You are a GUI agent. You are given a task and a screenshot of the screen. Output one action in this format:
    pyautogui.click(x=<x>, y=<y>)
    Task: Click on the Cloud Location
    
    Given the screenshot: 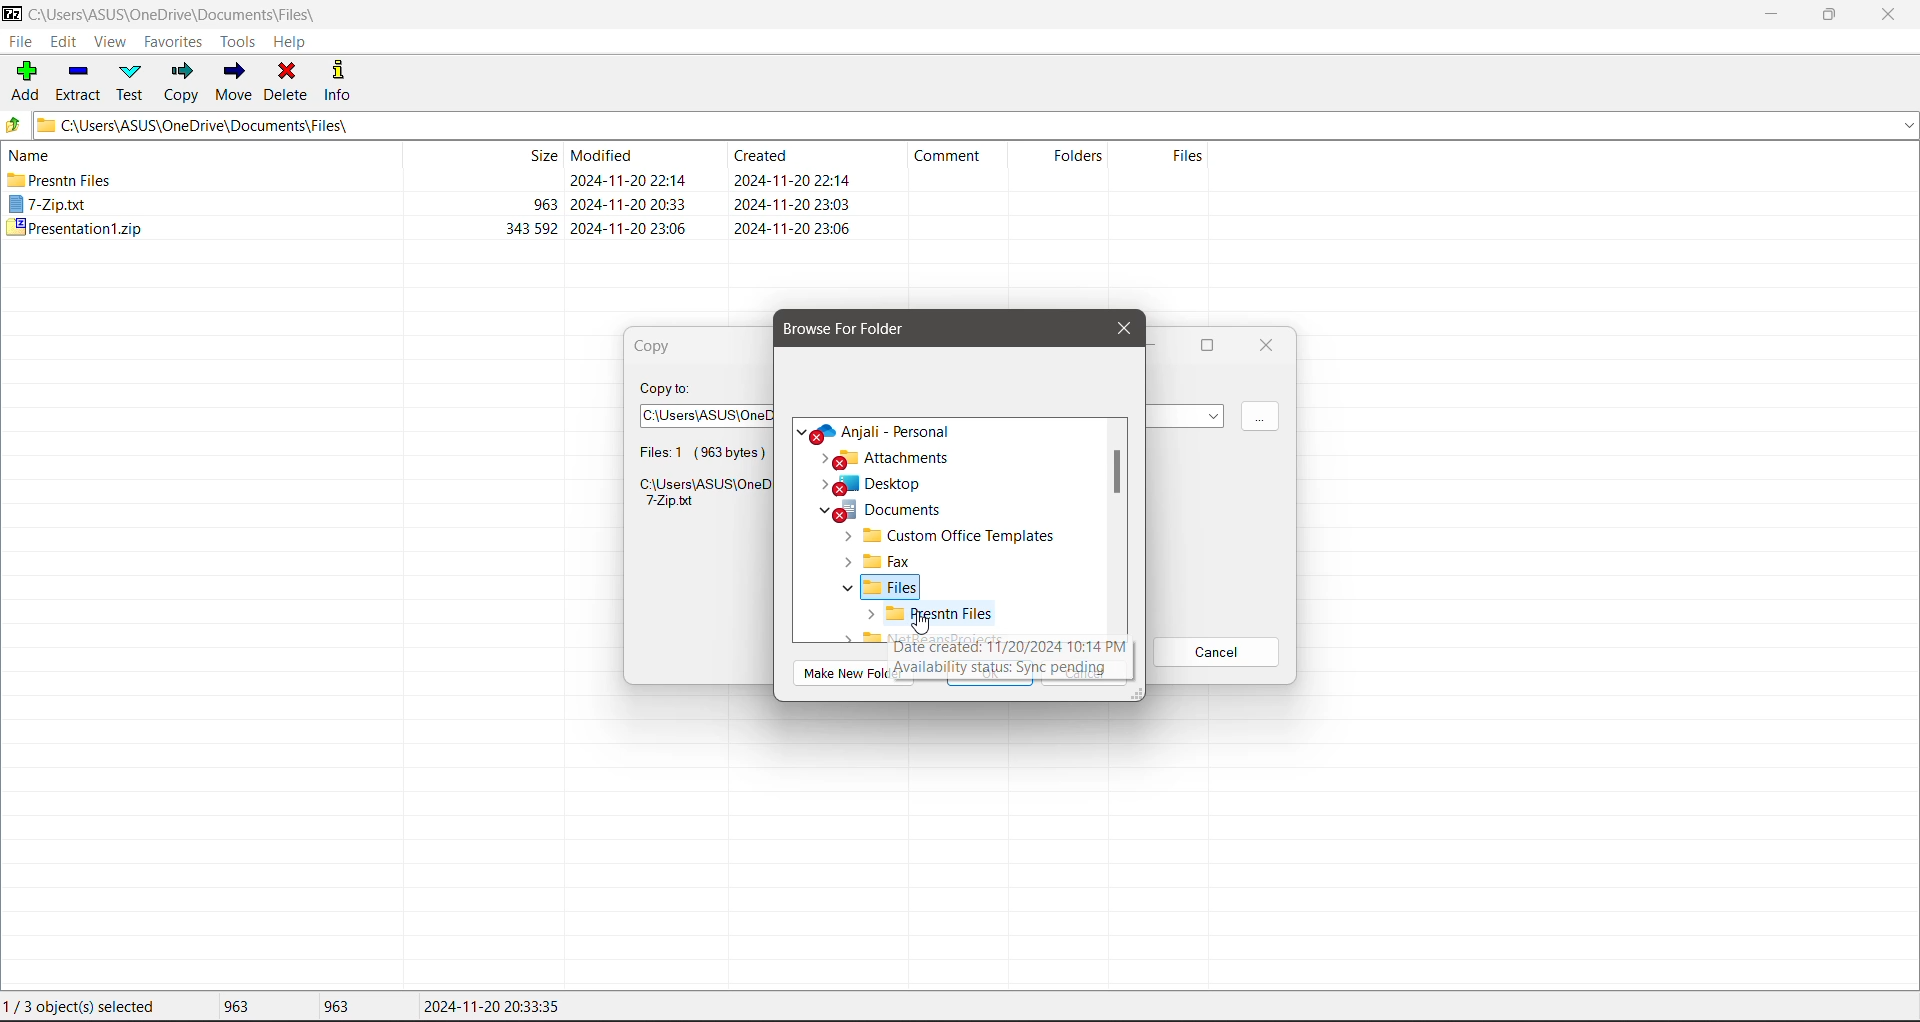 What is the action you would take?
    pyautogui.click(x=885, y=432)
    